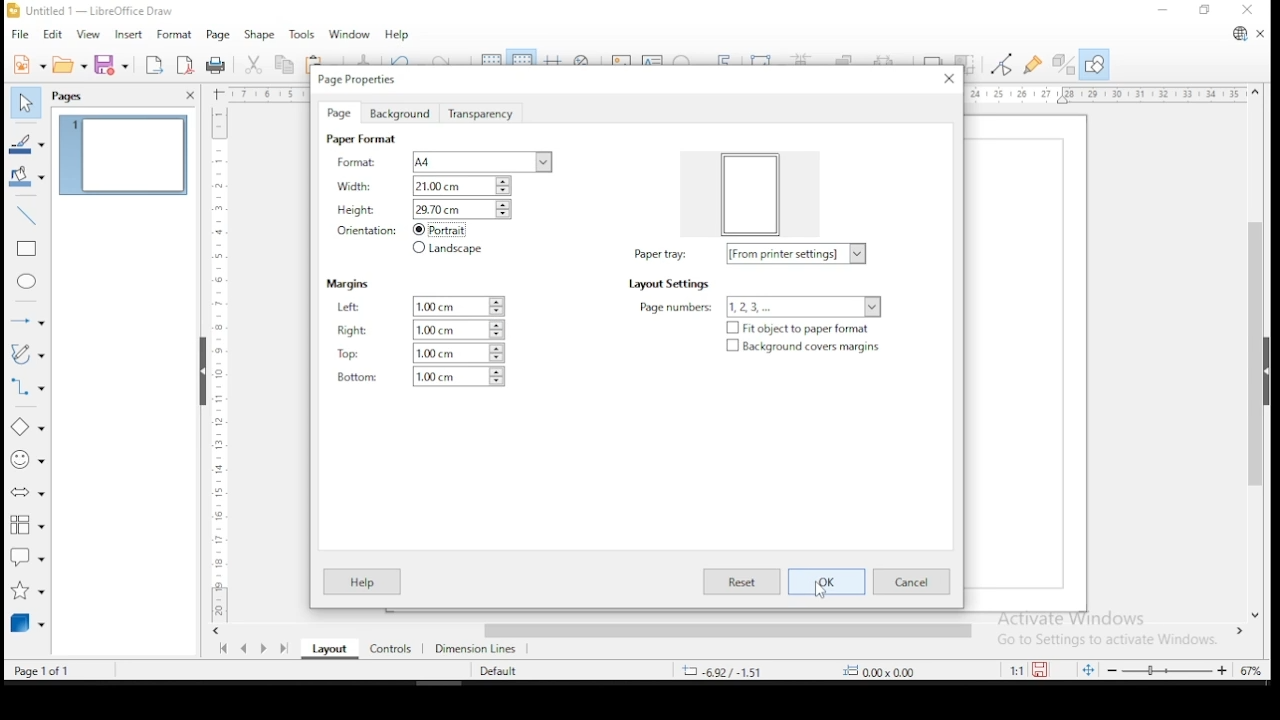 The image size is (1280, 720). Describe the element at coordinates (688, 59) in the screenshot. I see `insert special characters` at that location.